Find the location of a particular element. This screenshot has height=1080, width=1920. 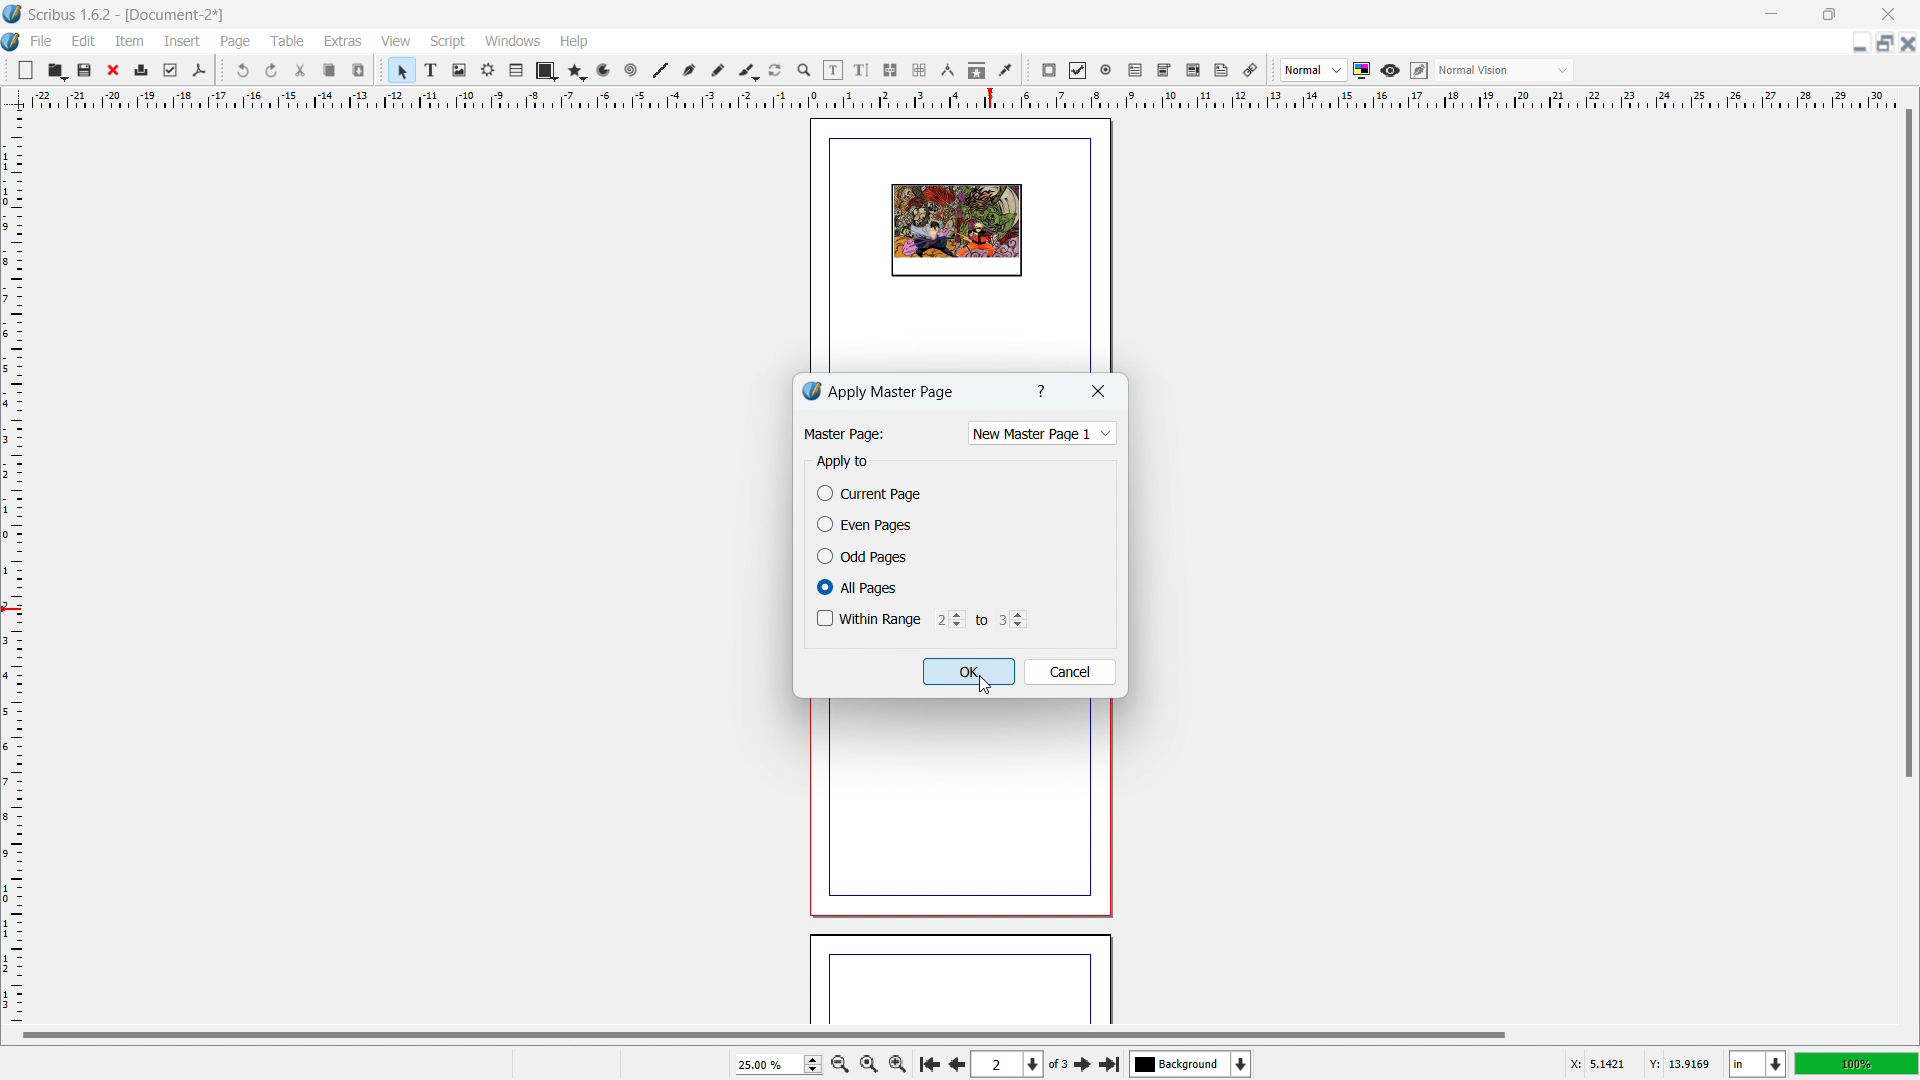

render frame is located at coordinates (488, 70).